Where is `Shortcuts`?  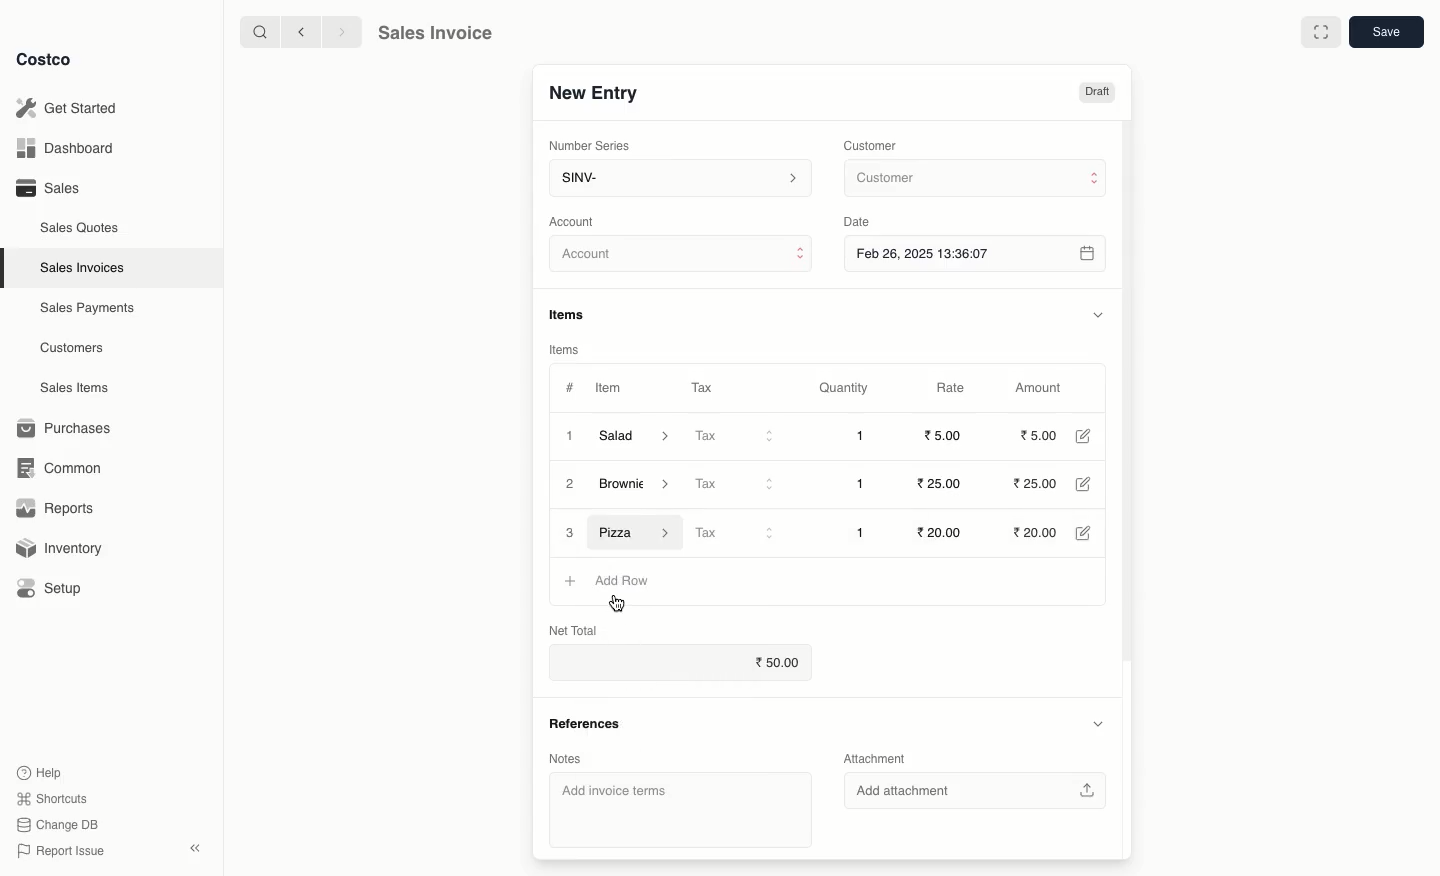 Shortcuts is located at coordinates (51, 799).